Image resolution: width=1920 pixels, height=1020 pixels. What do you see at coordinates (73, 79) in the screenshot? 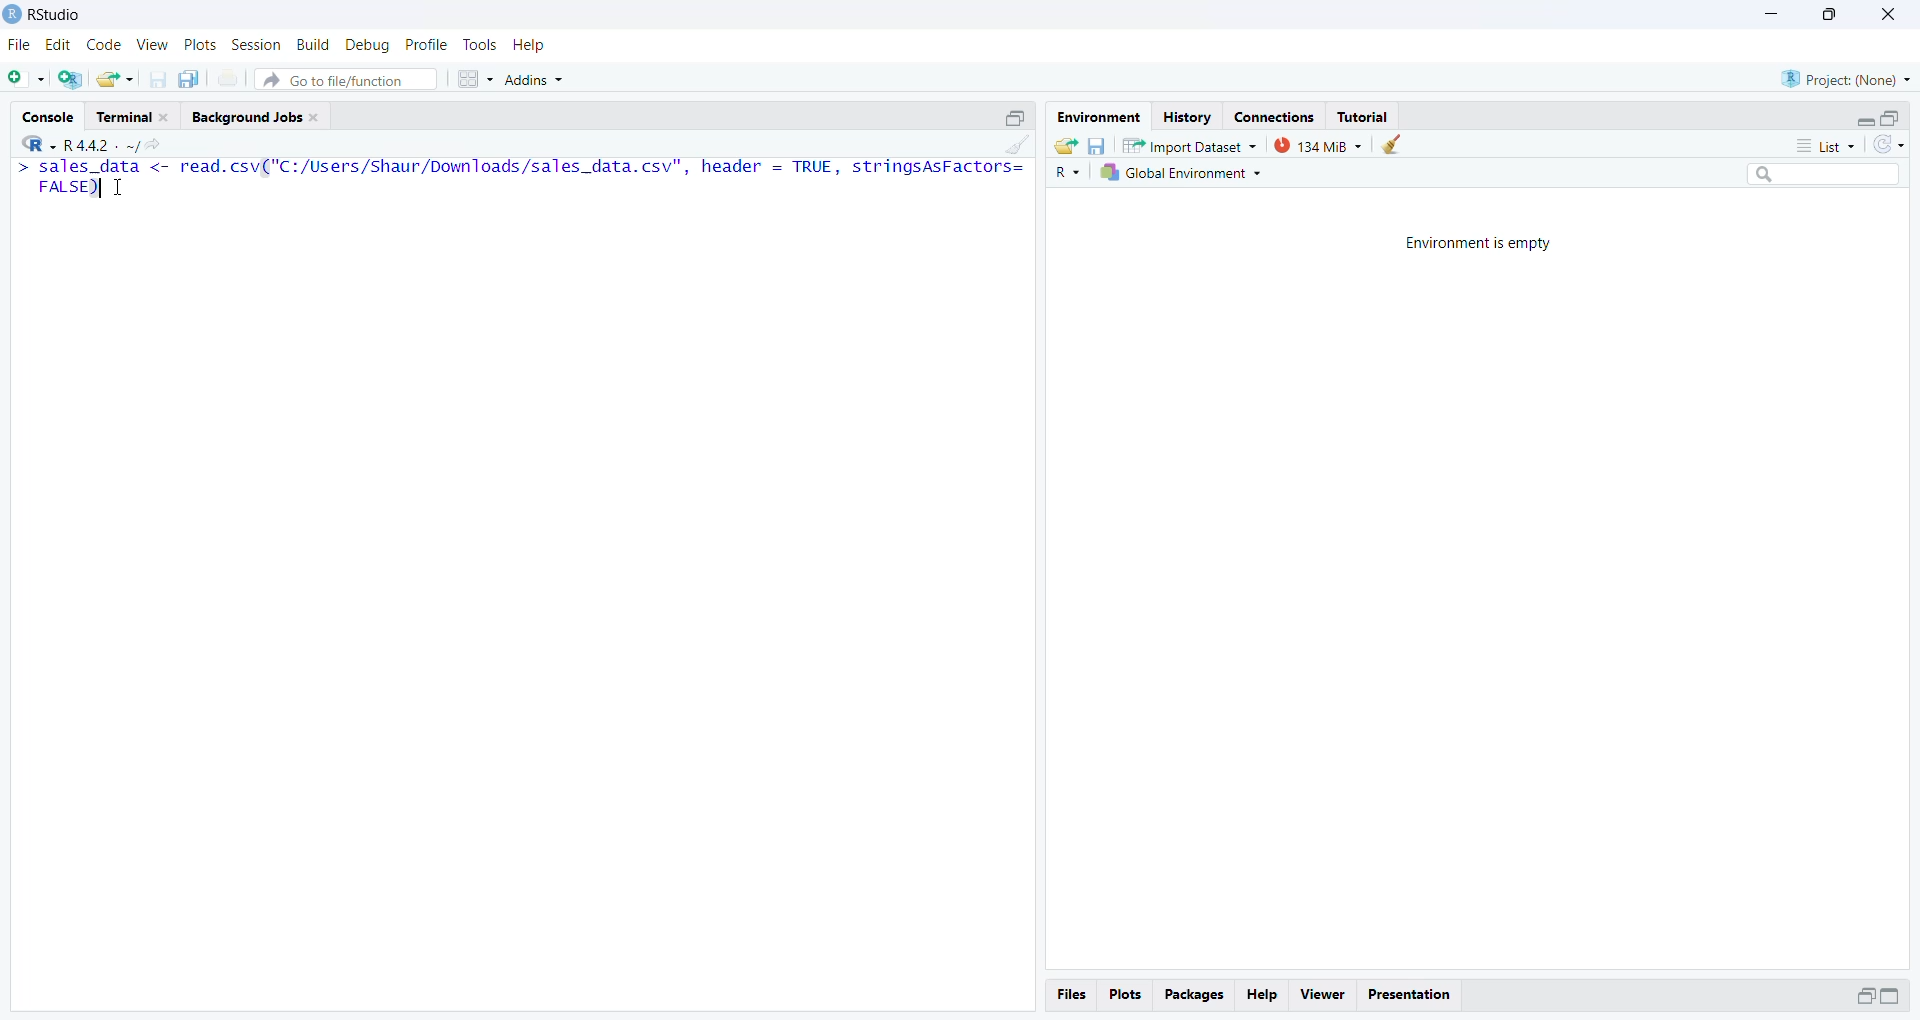
I see `Create a Project` at bounding box center [73, 79].